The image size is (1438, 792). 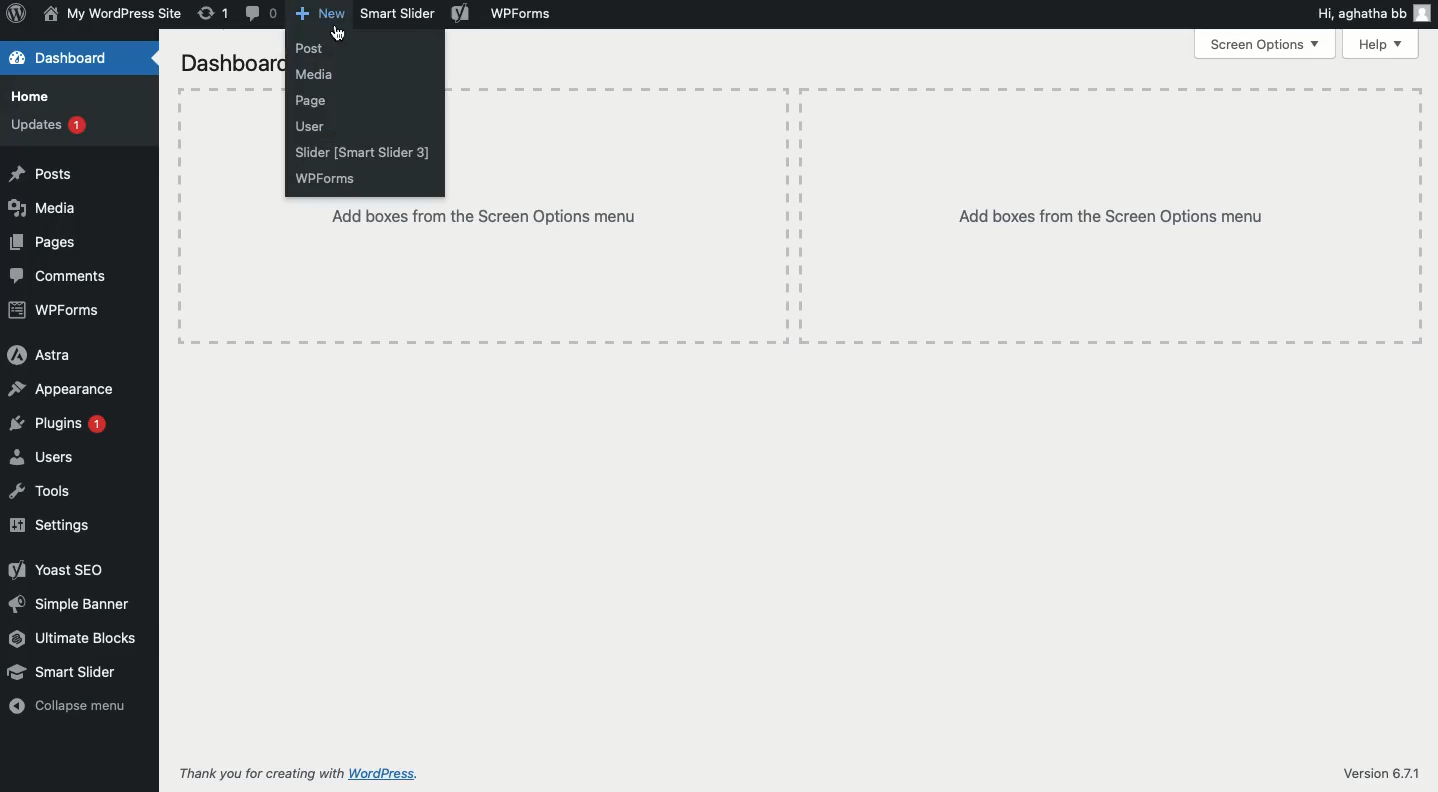 I want to click on Page, so click(x=311, y=101).